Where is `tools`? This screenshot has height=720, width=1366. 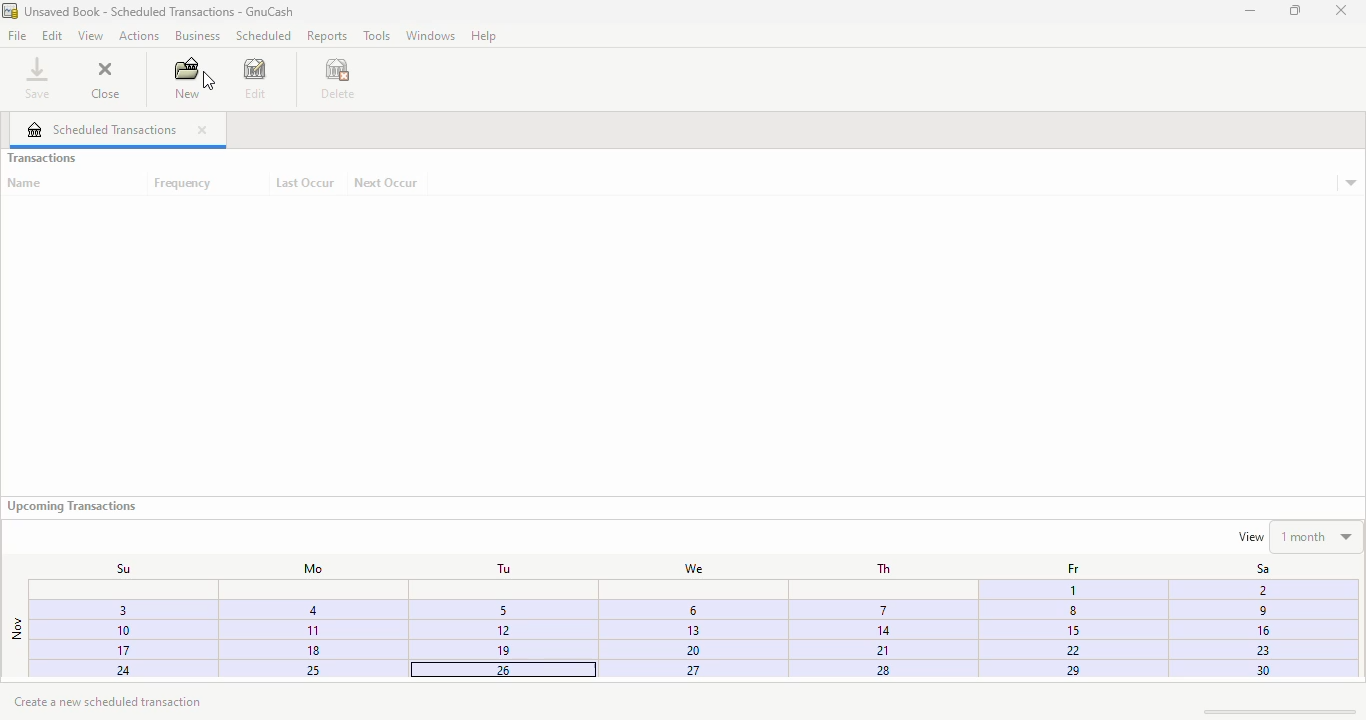 tools is located at coordinates (377, 35).